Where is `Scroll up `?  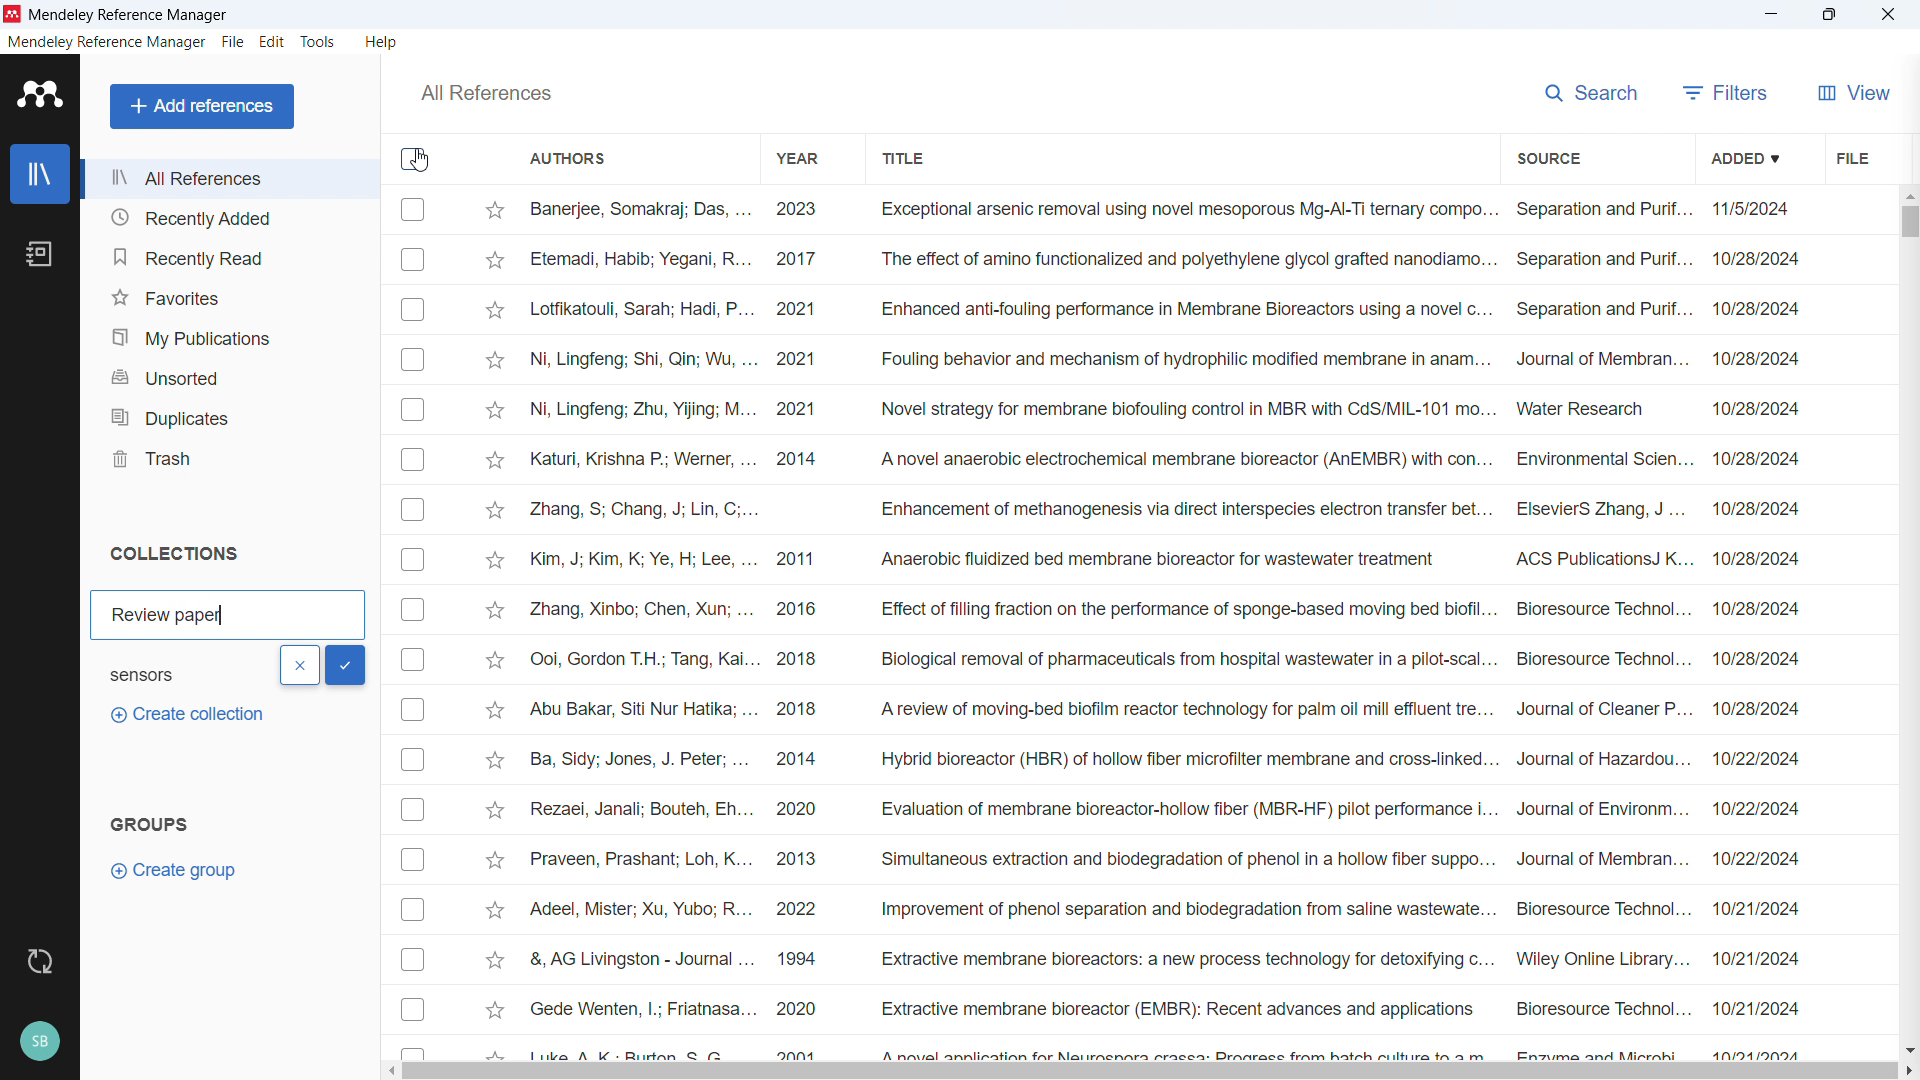 Scroll up  is located at coordinates (1908, 194).